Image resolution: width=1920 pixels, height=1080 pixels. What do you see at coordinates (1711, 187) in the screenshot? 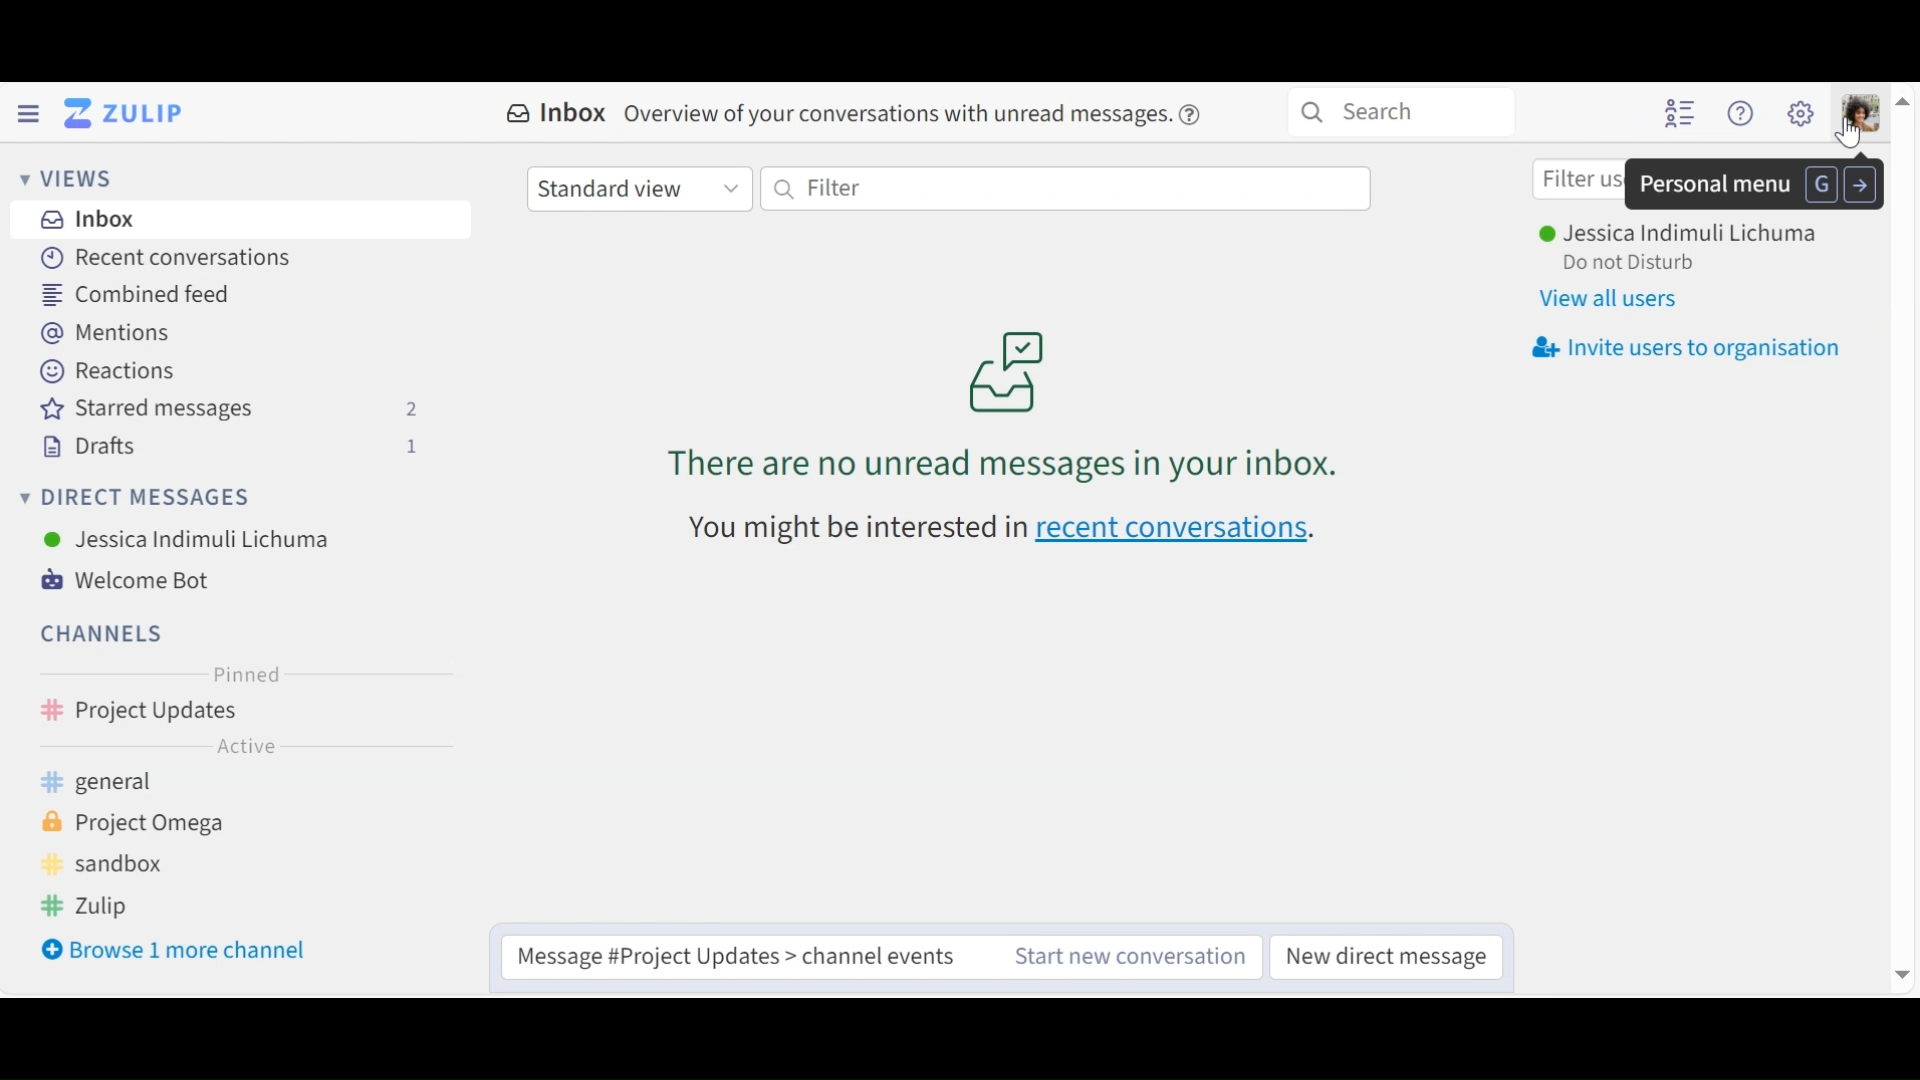
I see `Personal menu` at bounding box center [1711, 187].